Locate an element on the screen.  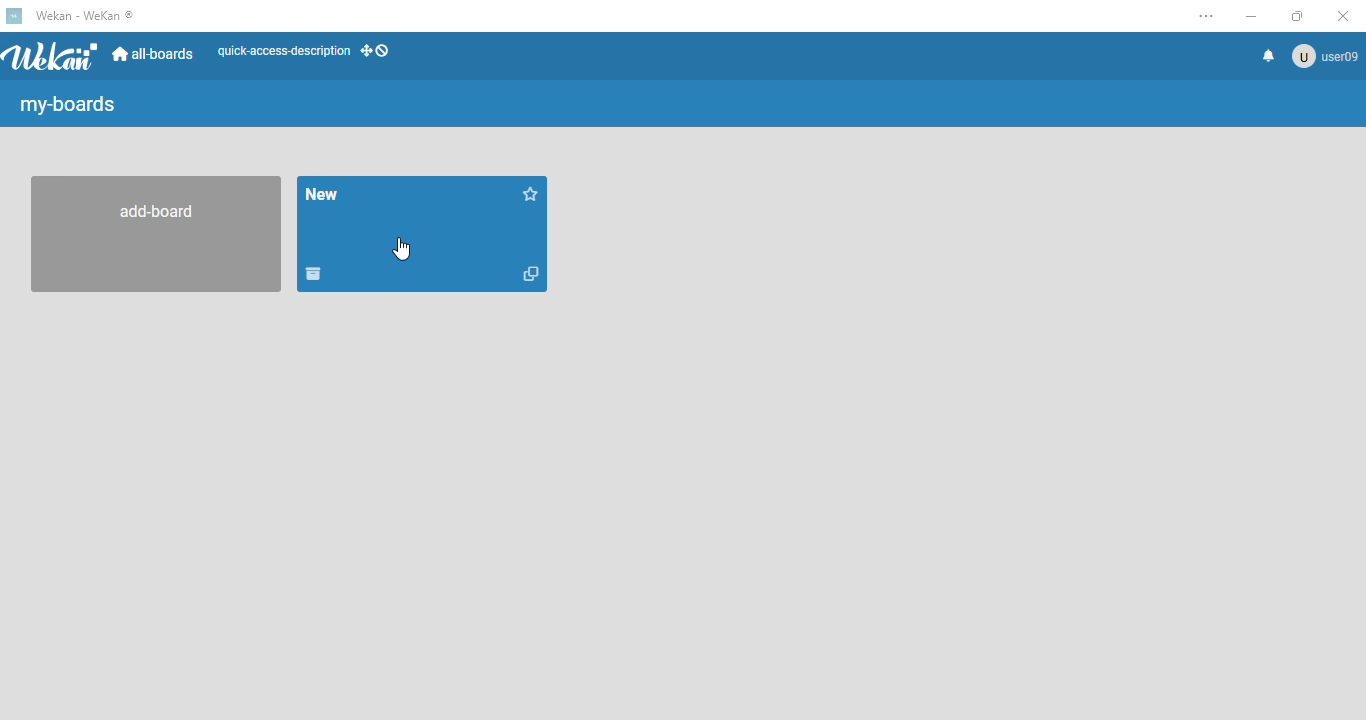
minimize is located at coordinates (1250, 16).